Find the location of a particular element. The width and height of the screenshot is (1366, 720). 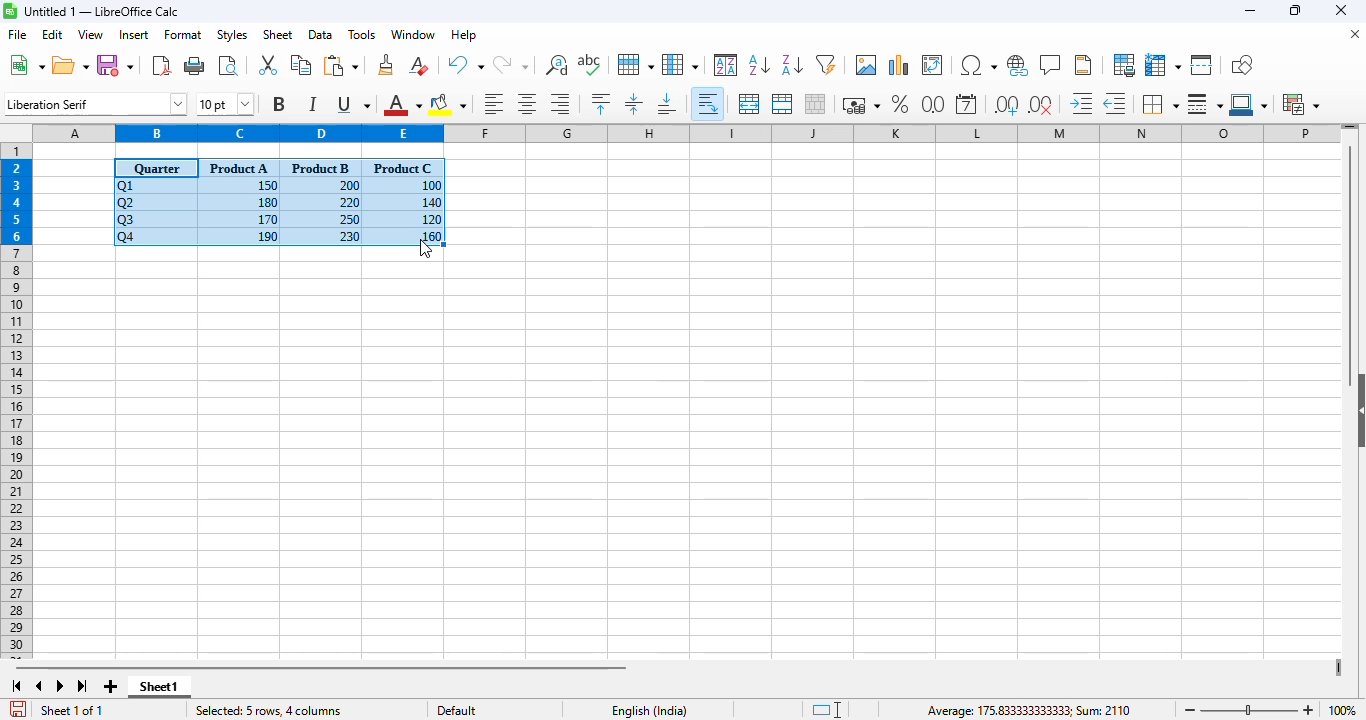

insert is located at coordinates (134, 35).